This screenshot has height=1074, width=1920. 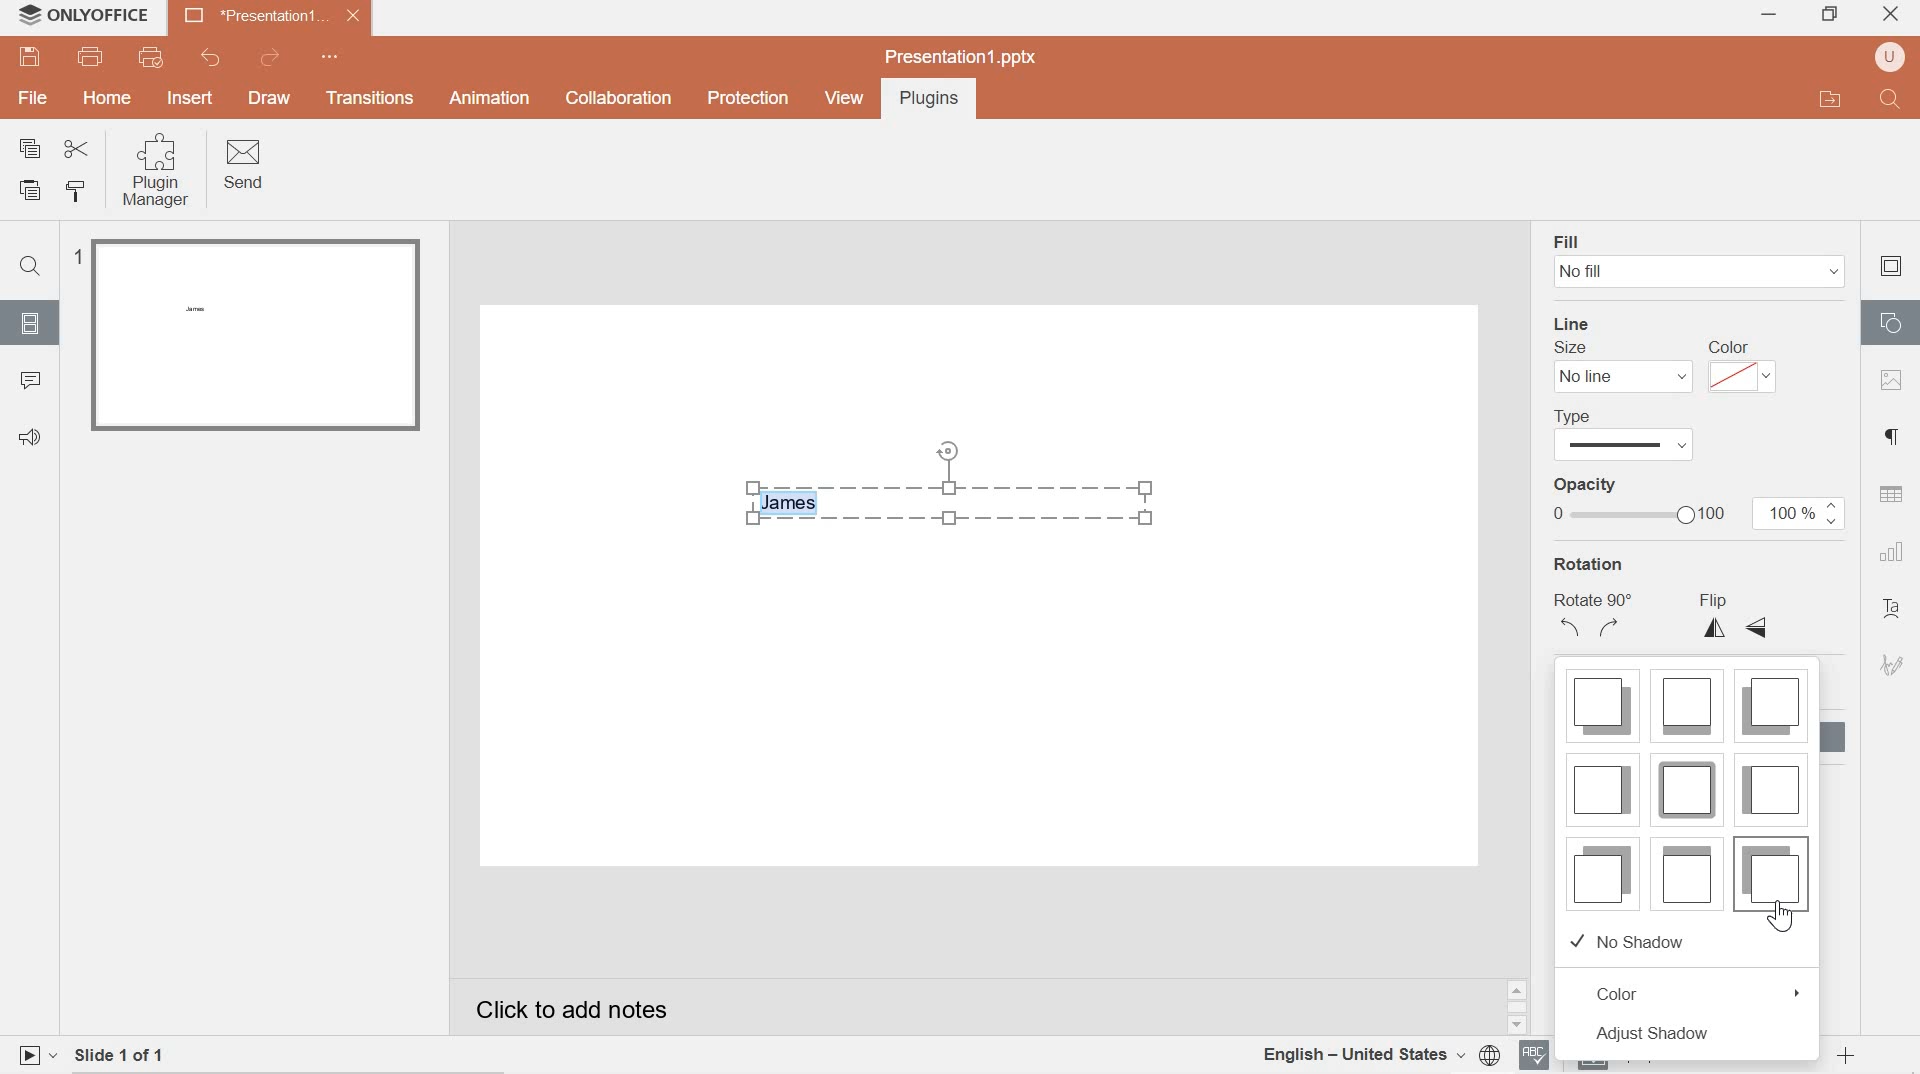 What do you see at coordinates (246, 166) in the screenshot?
I see `Send` at bounding box center [246, 166].